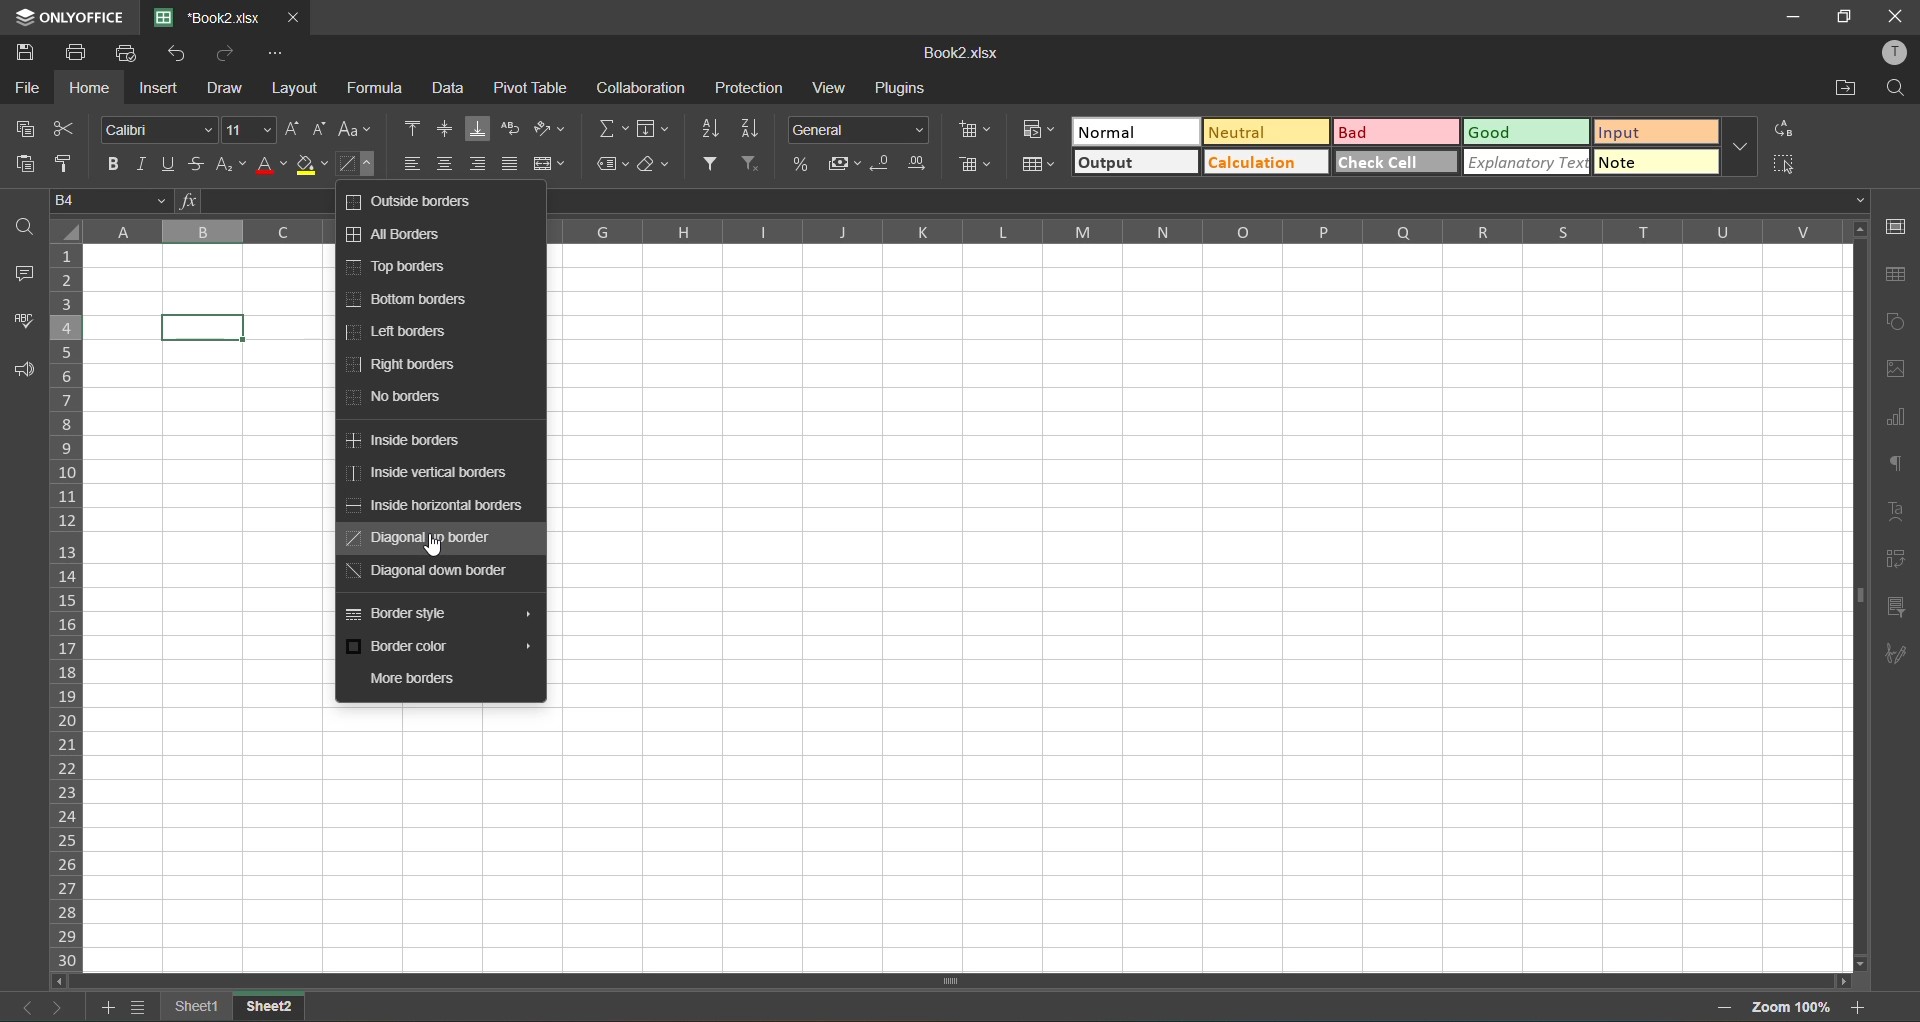 The width and height of the screenshot is (1920, 1022). I want to click on fillcolor, so click(311, 166).